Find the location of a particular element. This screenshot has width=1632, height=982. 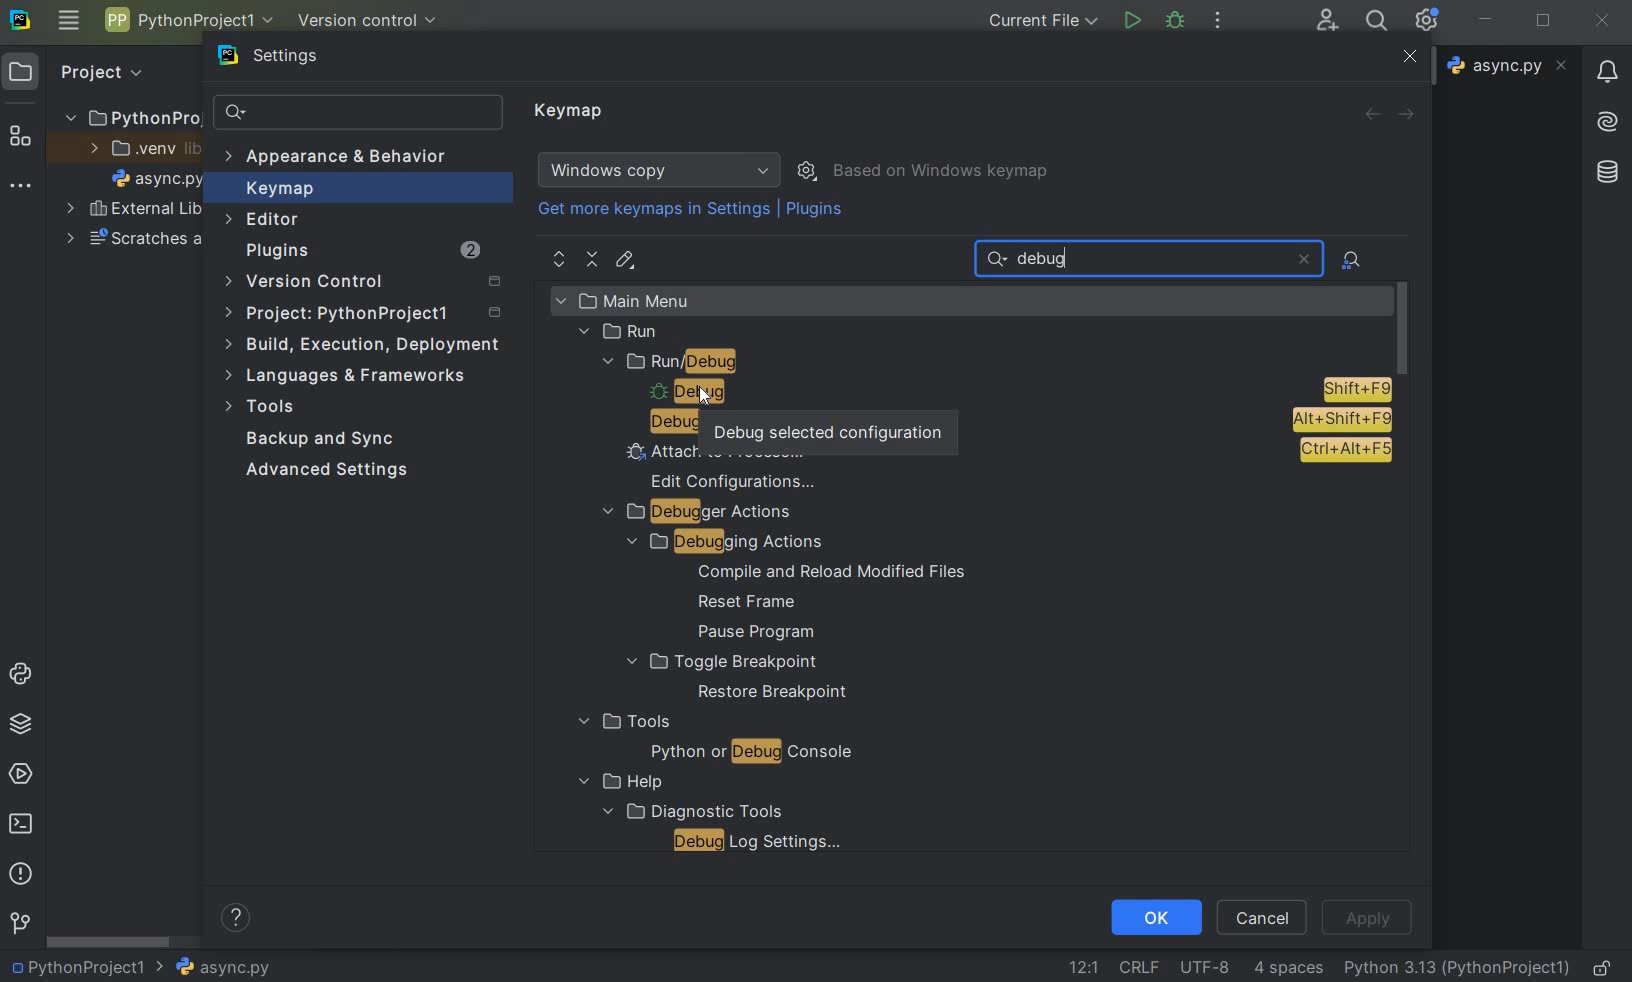

reset frame is located at coordinates (741, 603).